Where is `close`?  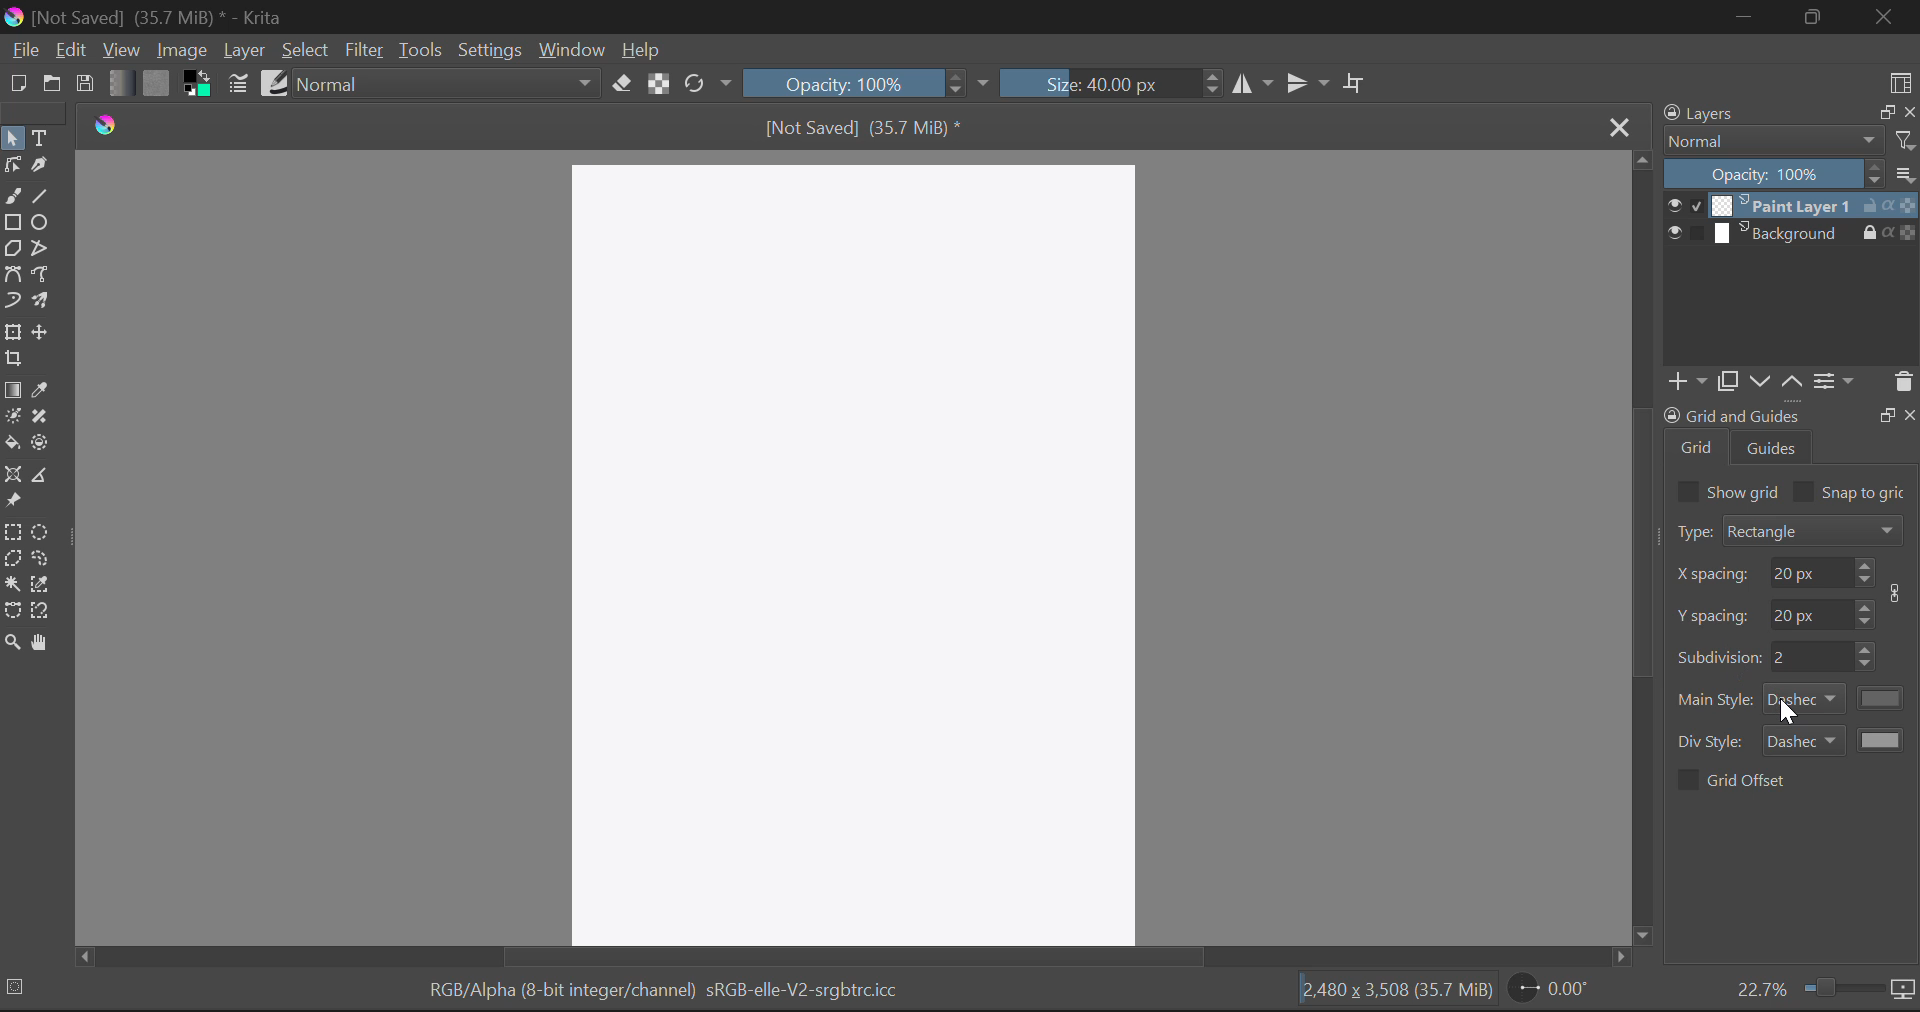
close is located at coordinates (1908, 112).